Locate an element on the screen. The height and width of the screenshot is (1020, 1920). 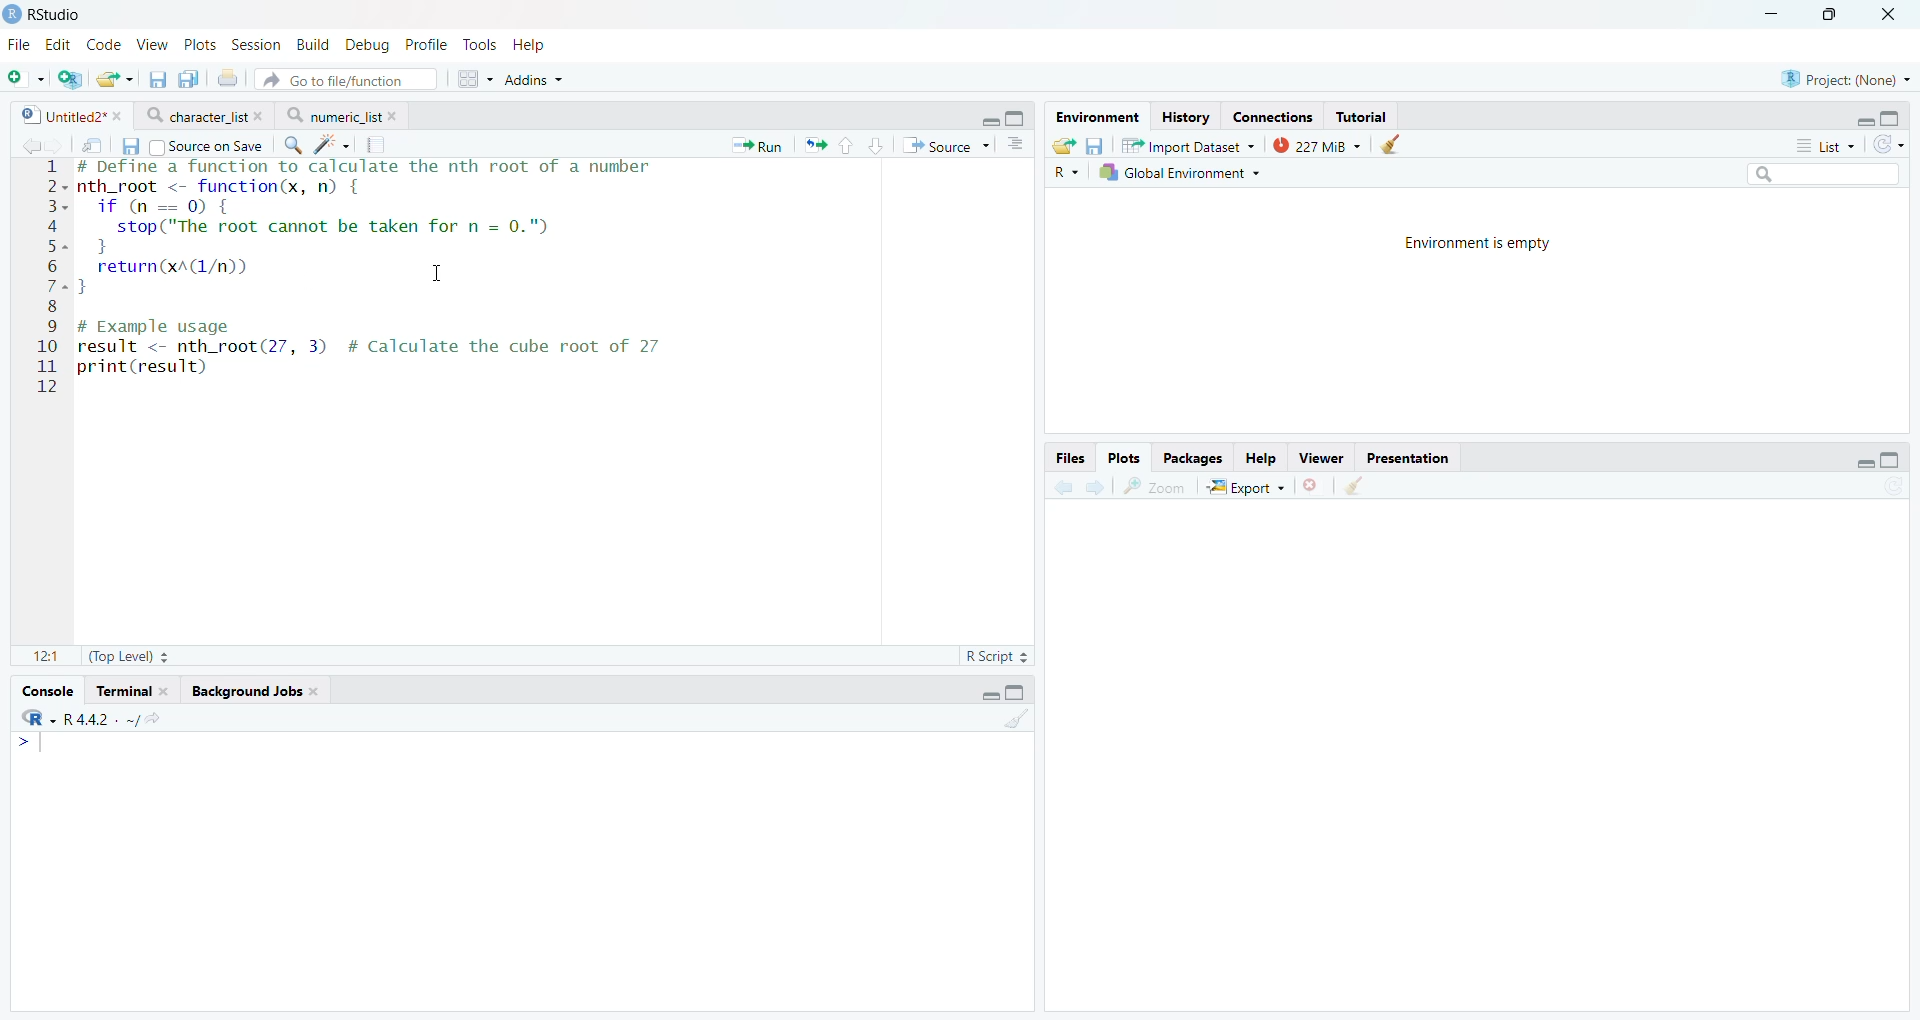
Export history log is located at coordinates (1065, 146).